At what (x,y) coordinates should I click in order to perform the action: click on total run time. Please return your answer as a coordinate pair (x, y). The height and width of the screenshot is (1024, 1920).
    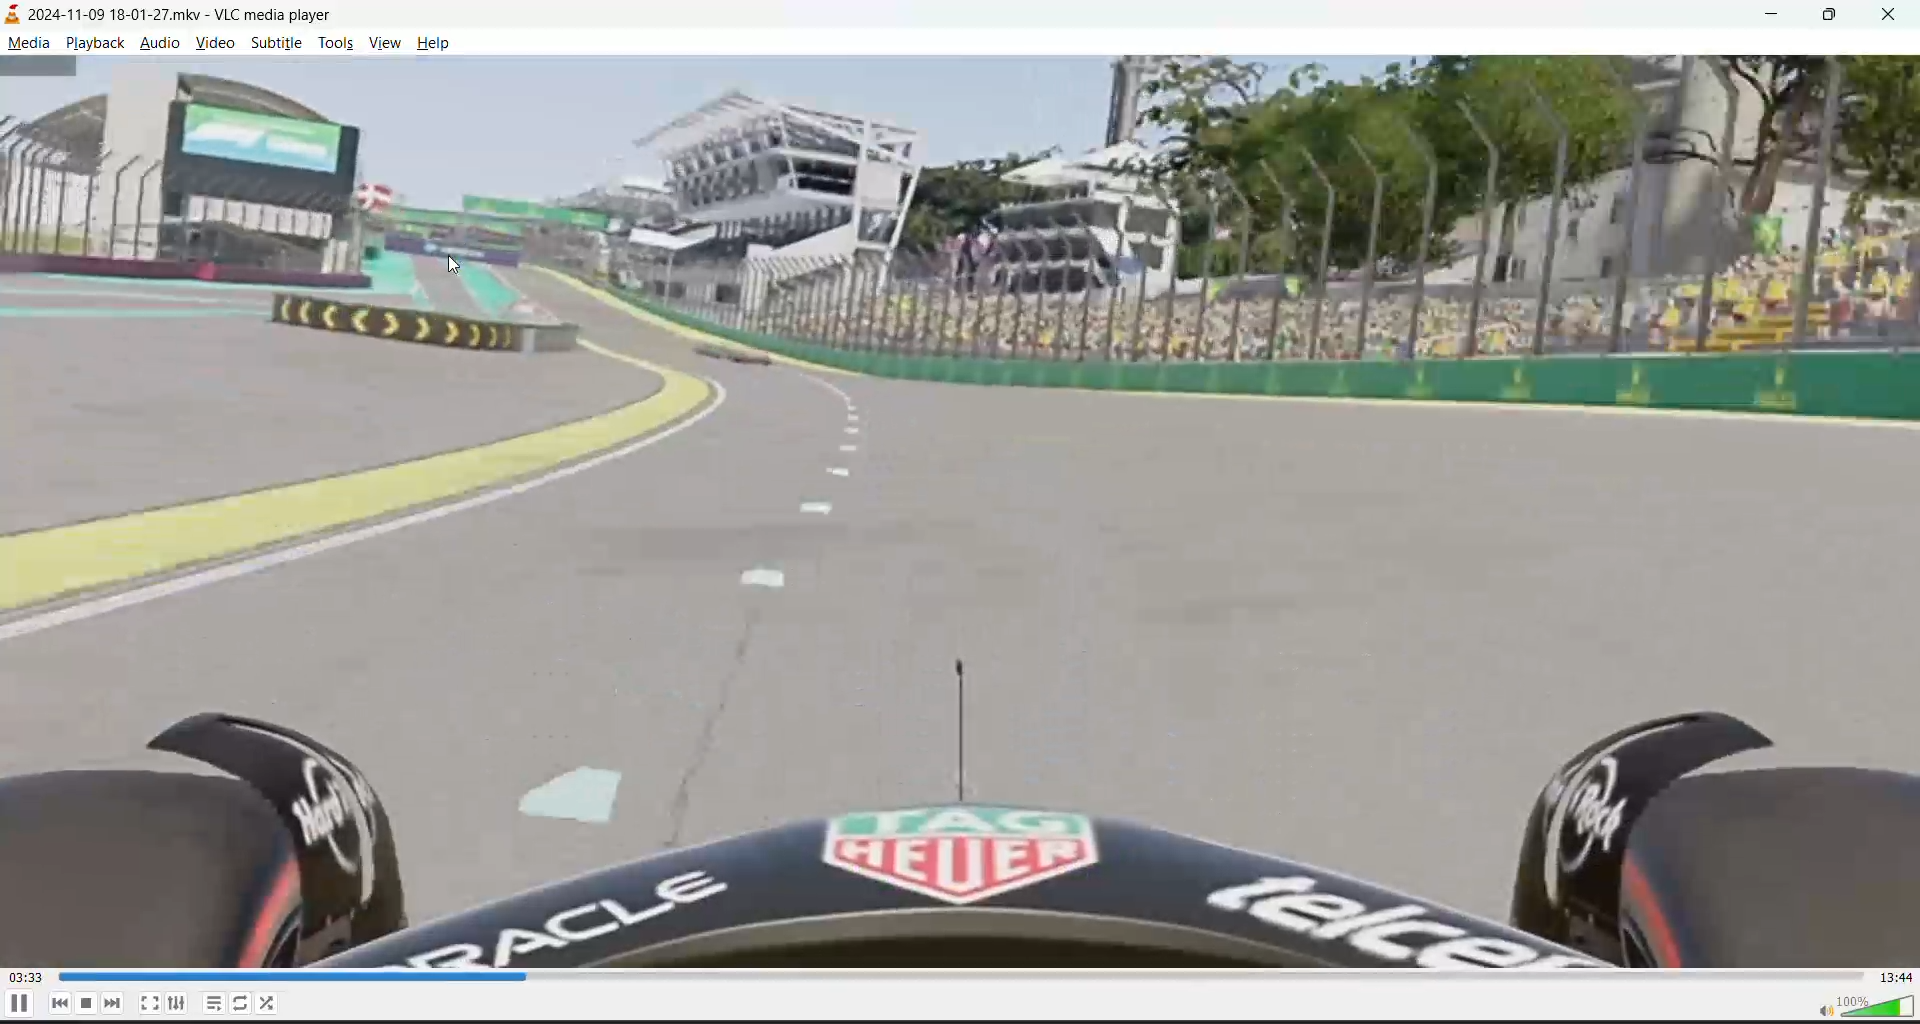
    Looking at the image, I should click on (1895, 977).